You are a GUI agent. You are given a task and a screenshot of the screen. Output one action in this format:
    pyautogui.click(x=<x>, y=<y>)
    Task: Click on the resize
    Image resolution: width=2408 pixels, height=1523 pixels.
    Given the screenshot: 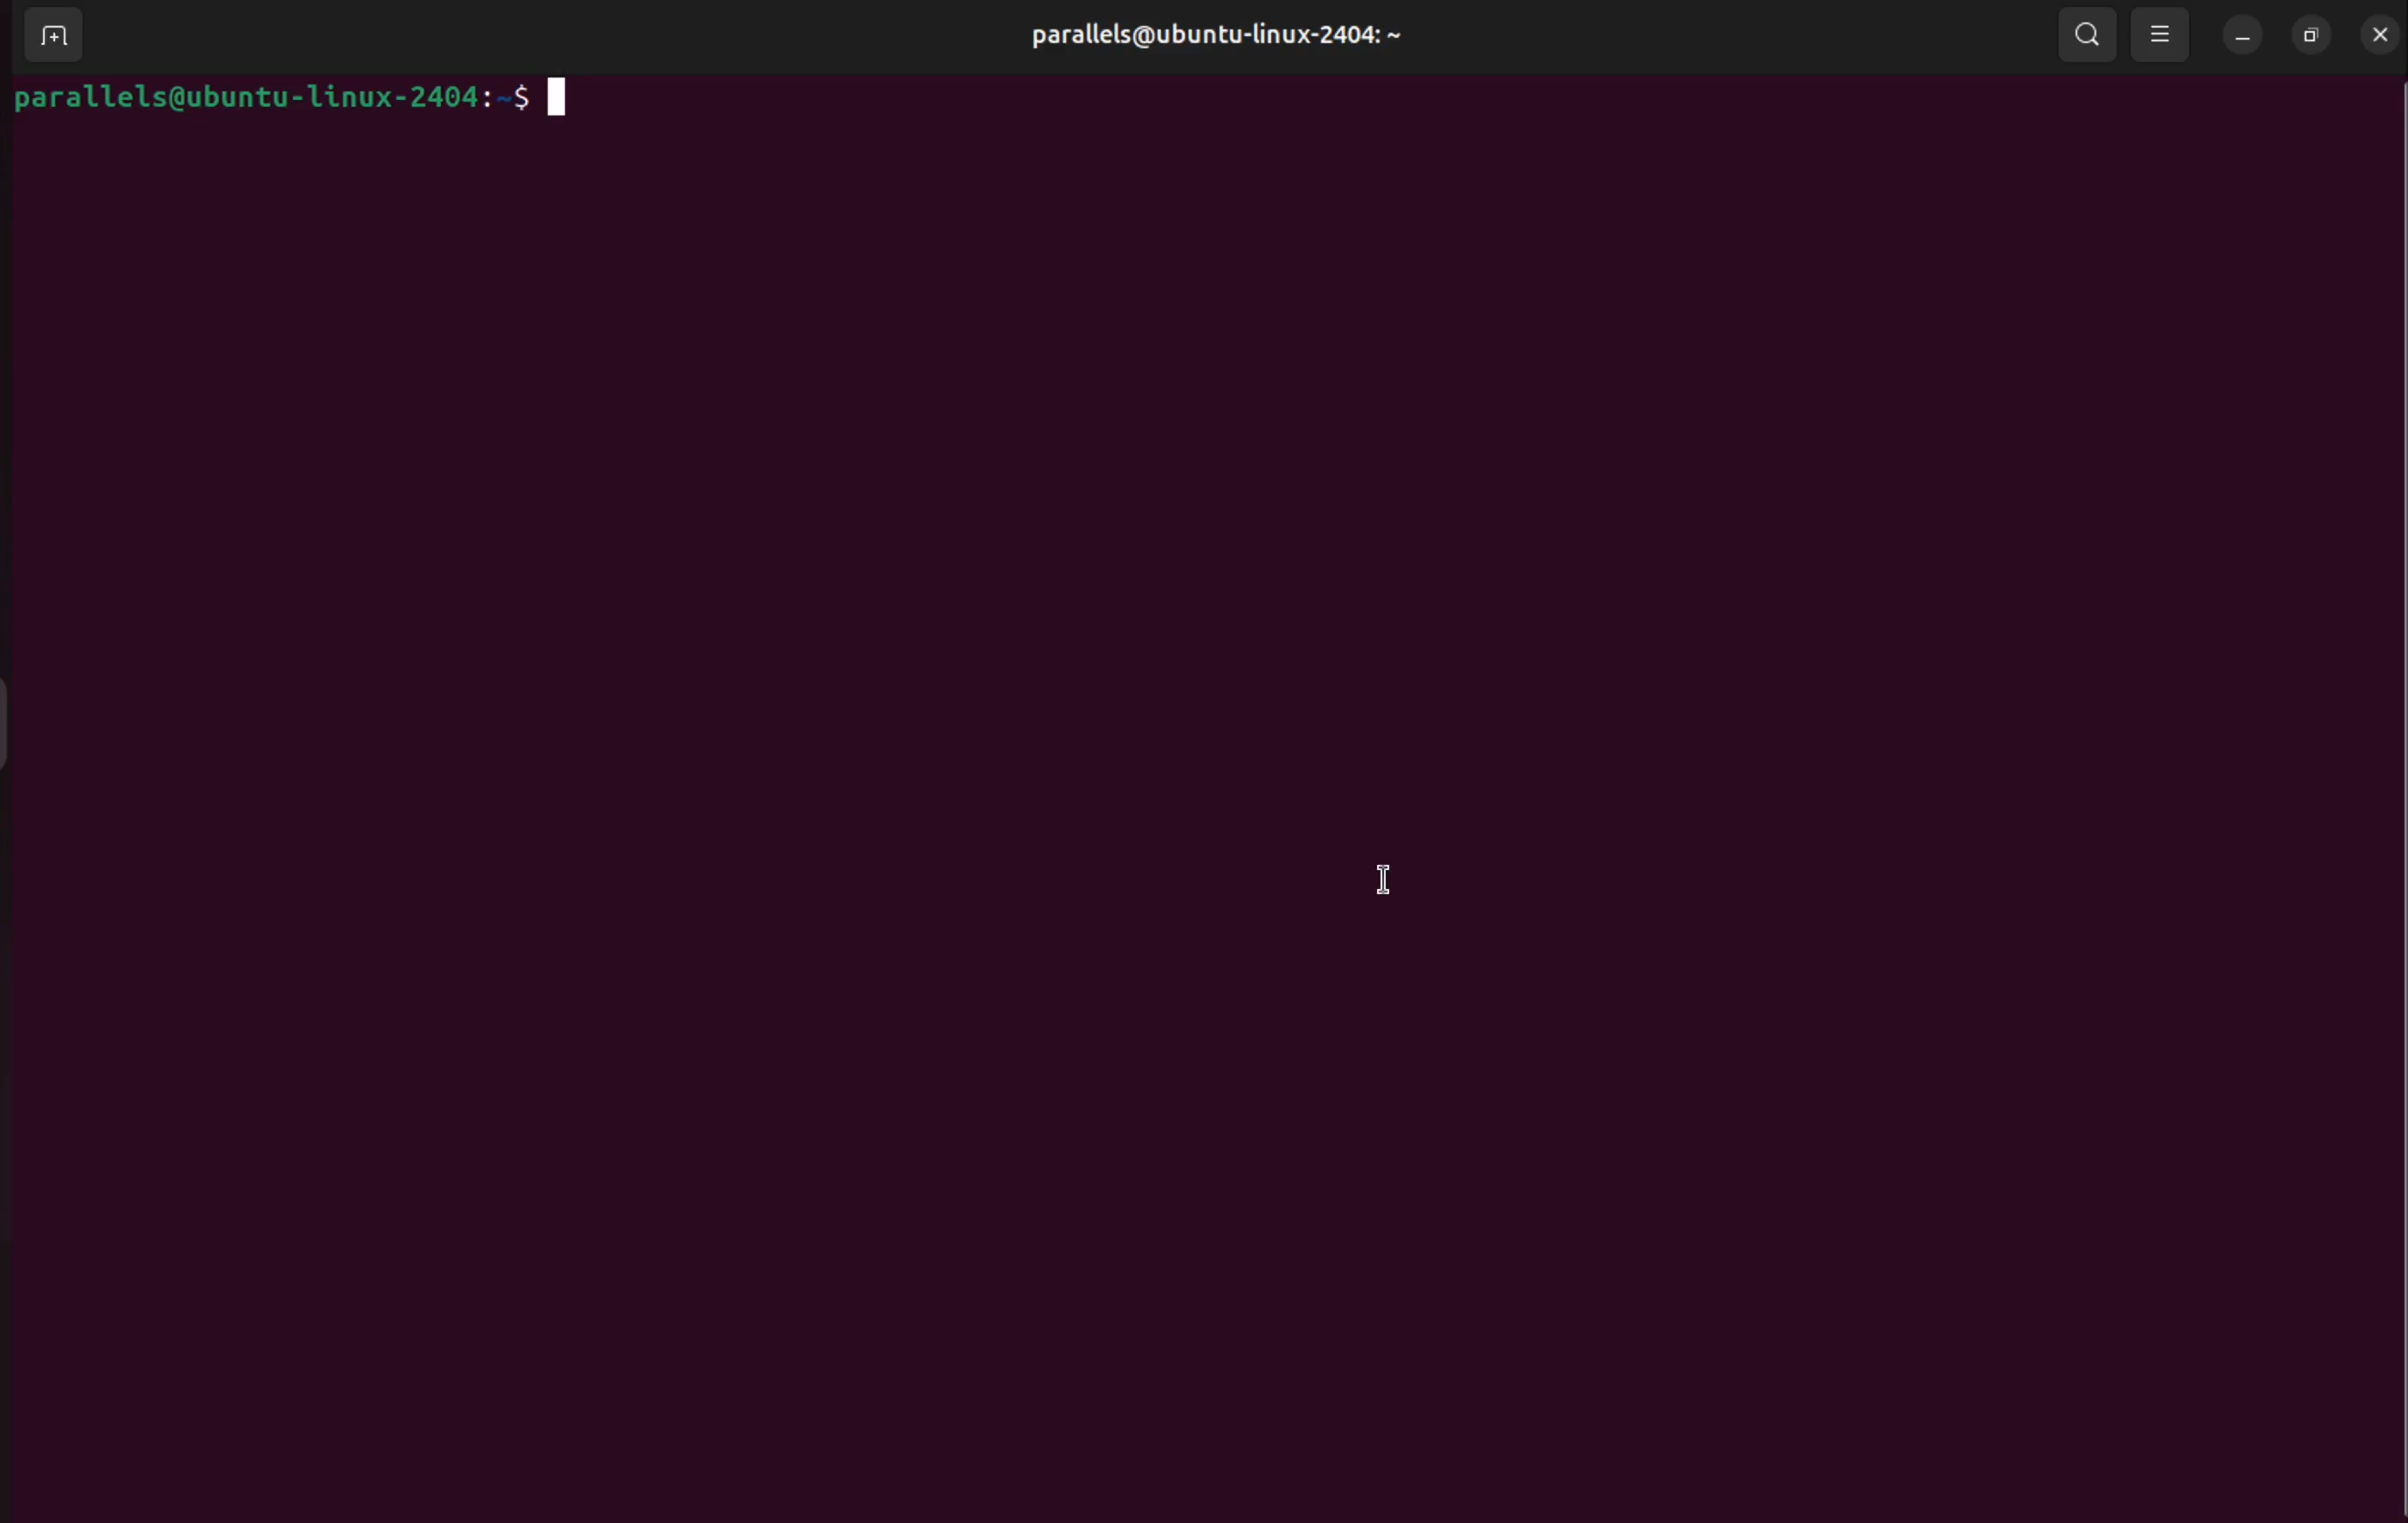 What is the action you would take?
    pyautogui.click(x=2312, y=35)
    